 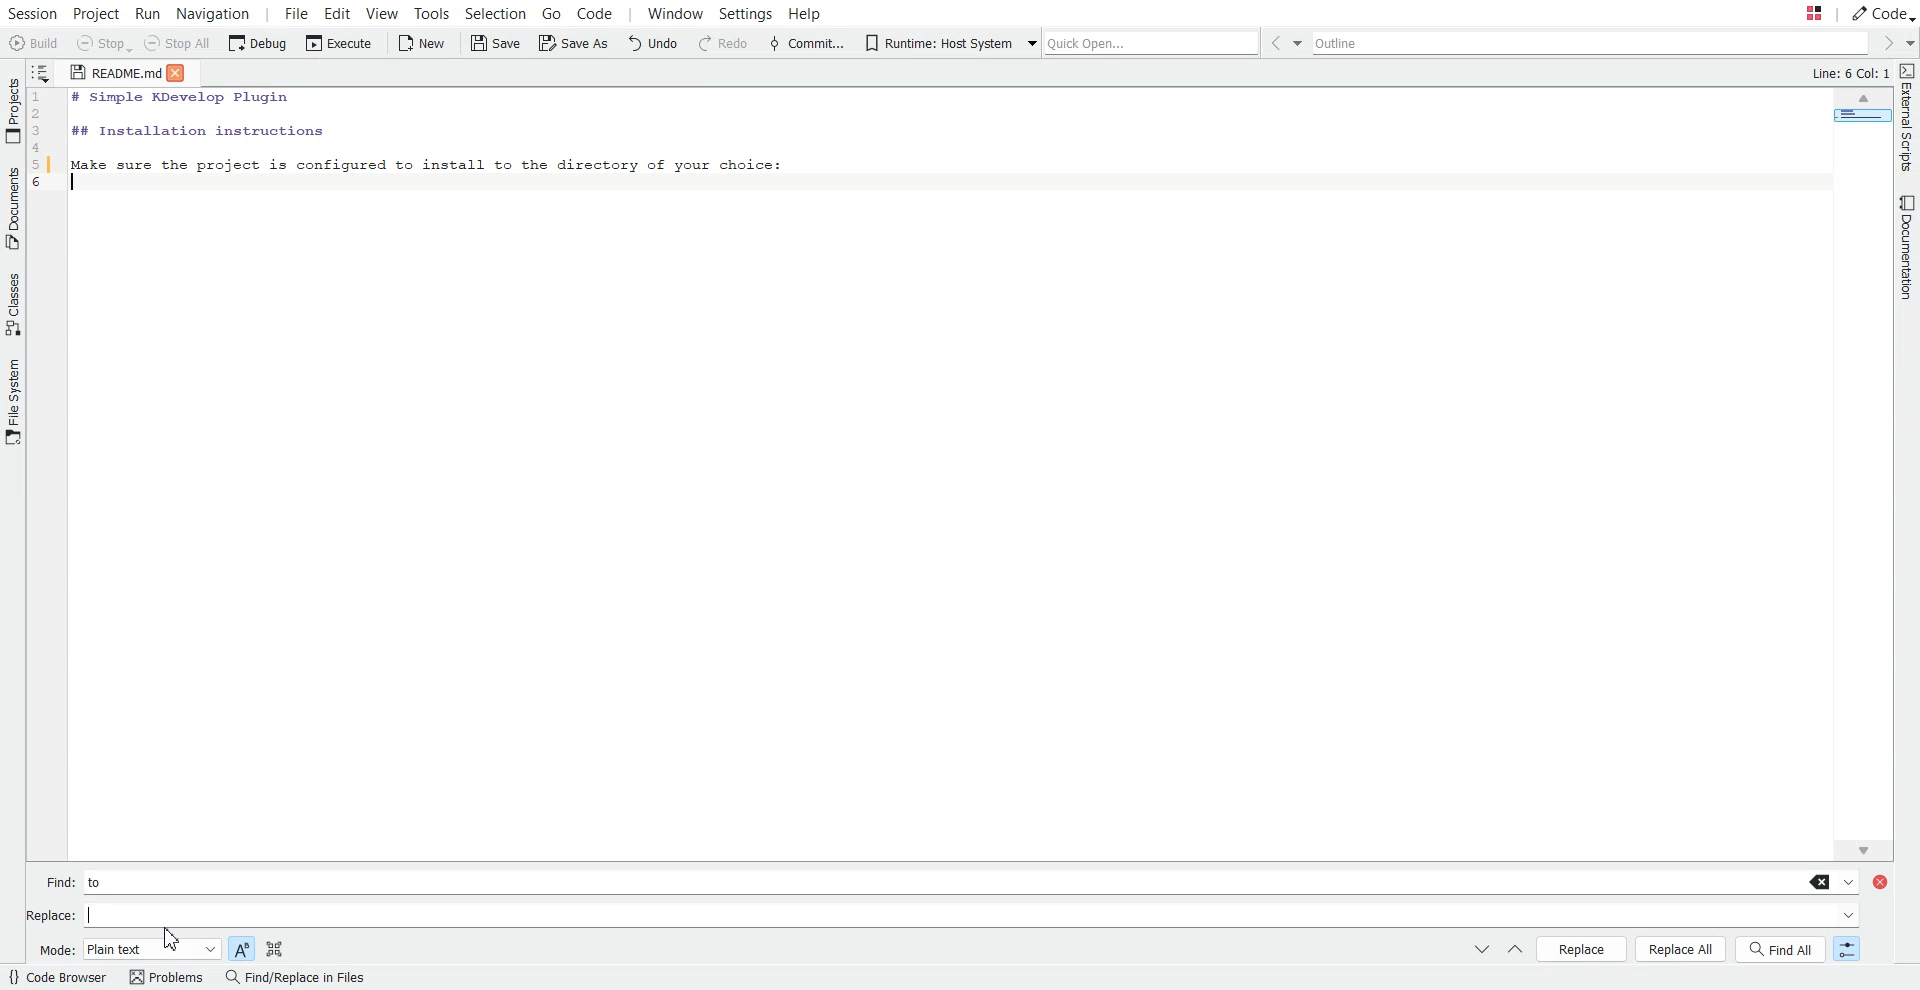 I want to click on Stop All, so click(x=180, y=45).